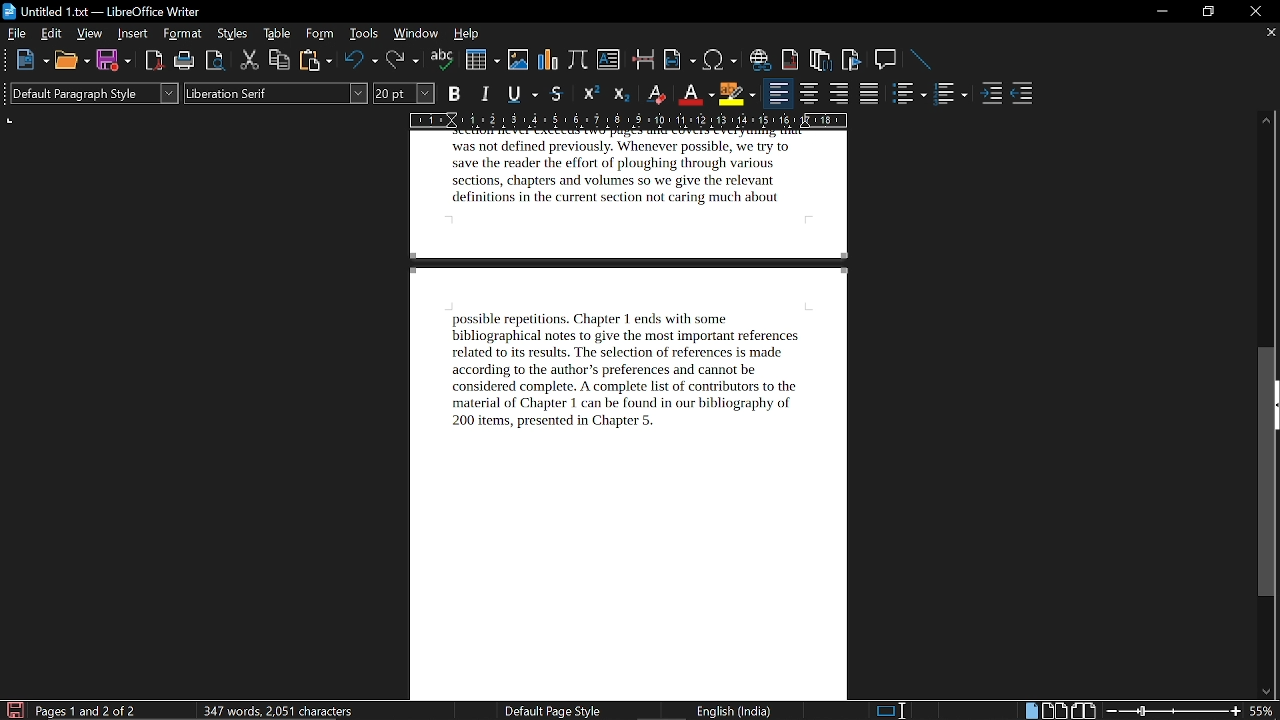 This screenshot has width=1280, height=720. Describe the element at coordinates (608, 62) in the screenshot. I see `insert text` at that location.